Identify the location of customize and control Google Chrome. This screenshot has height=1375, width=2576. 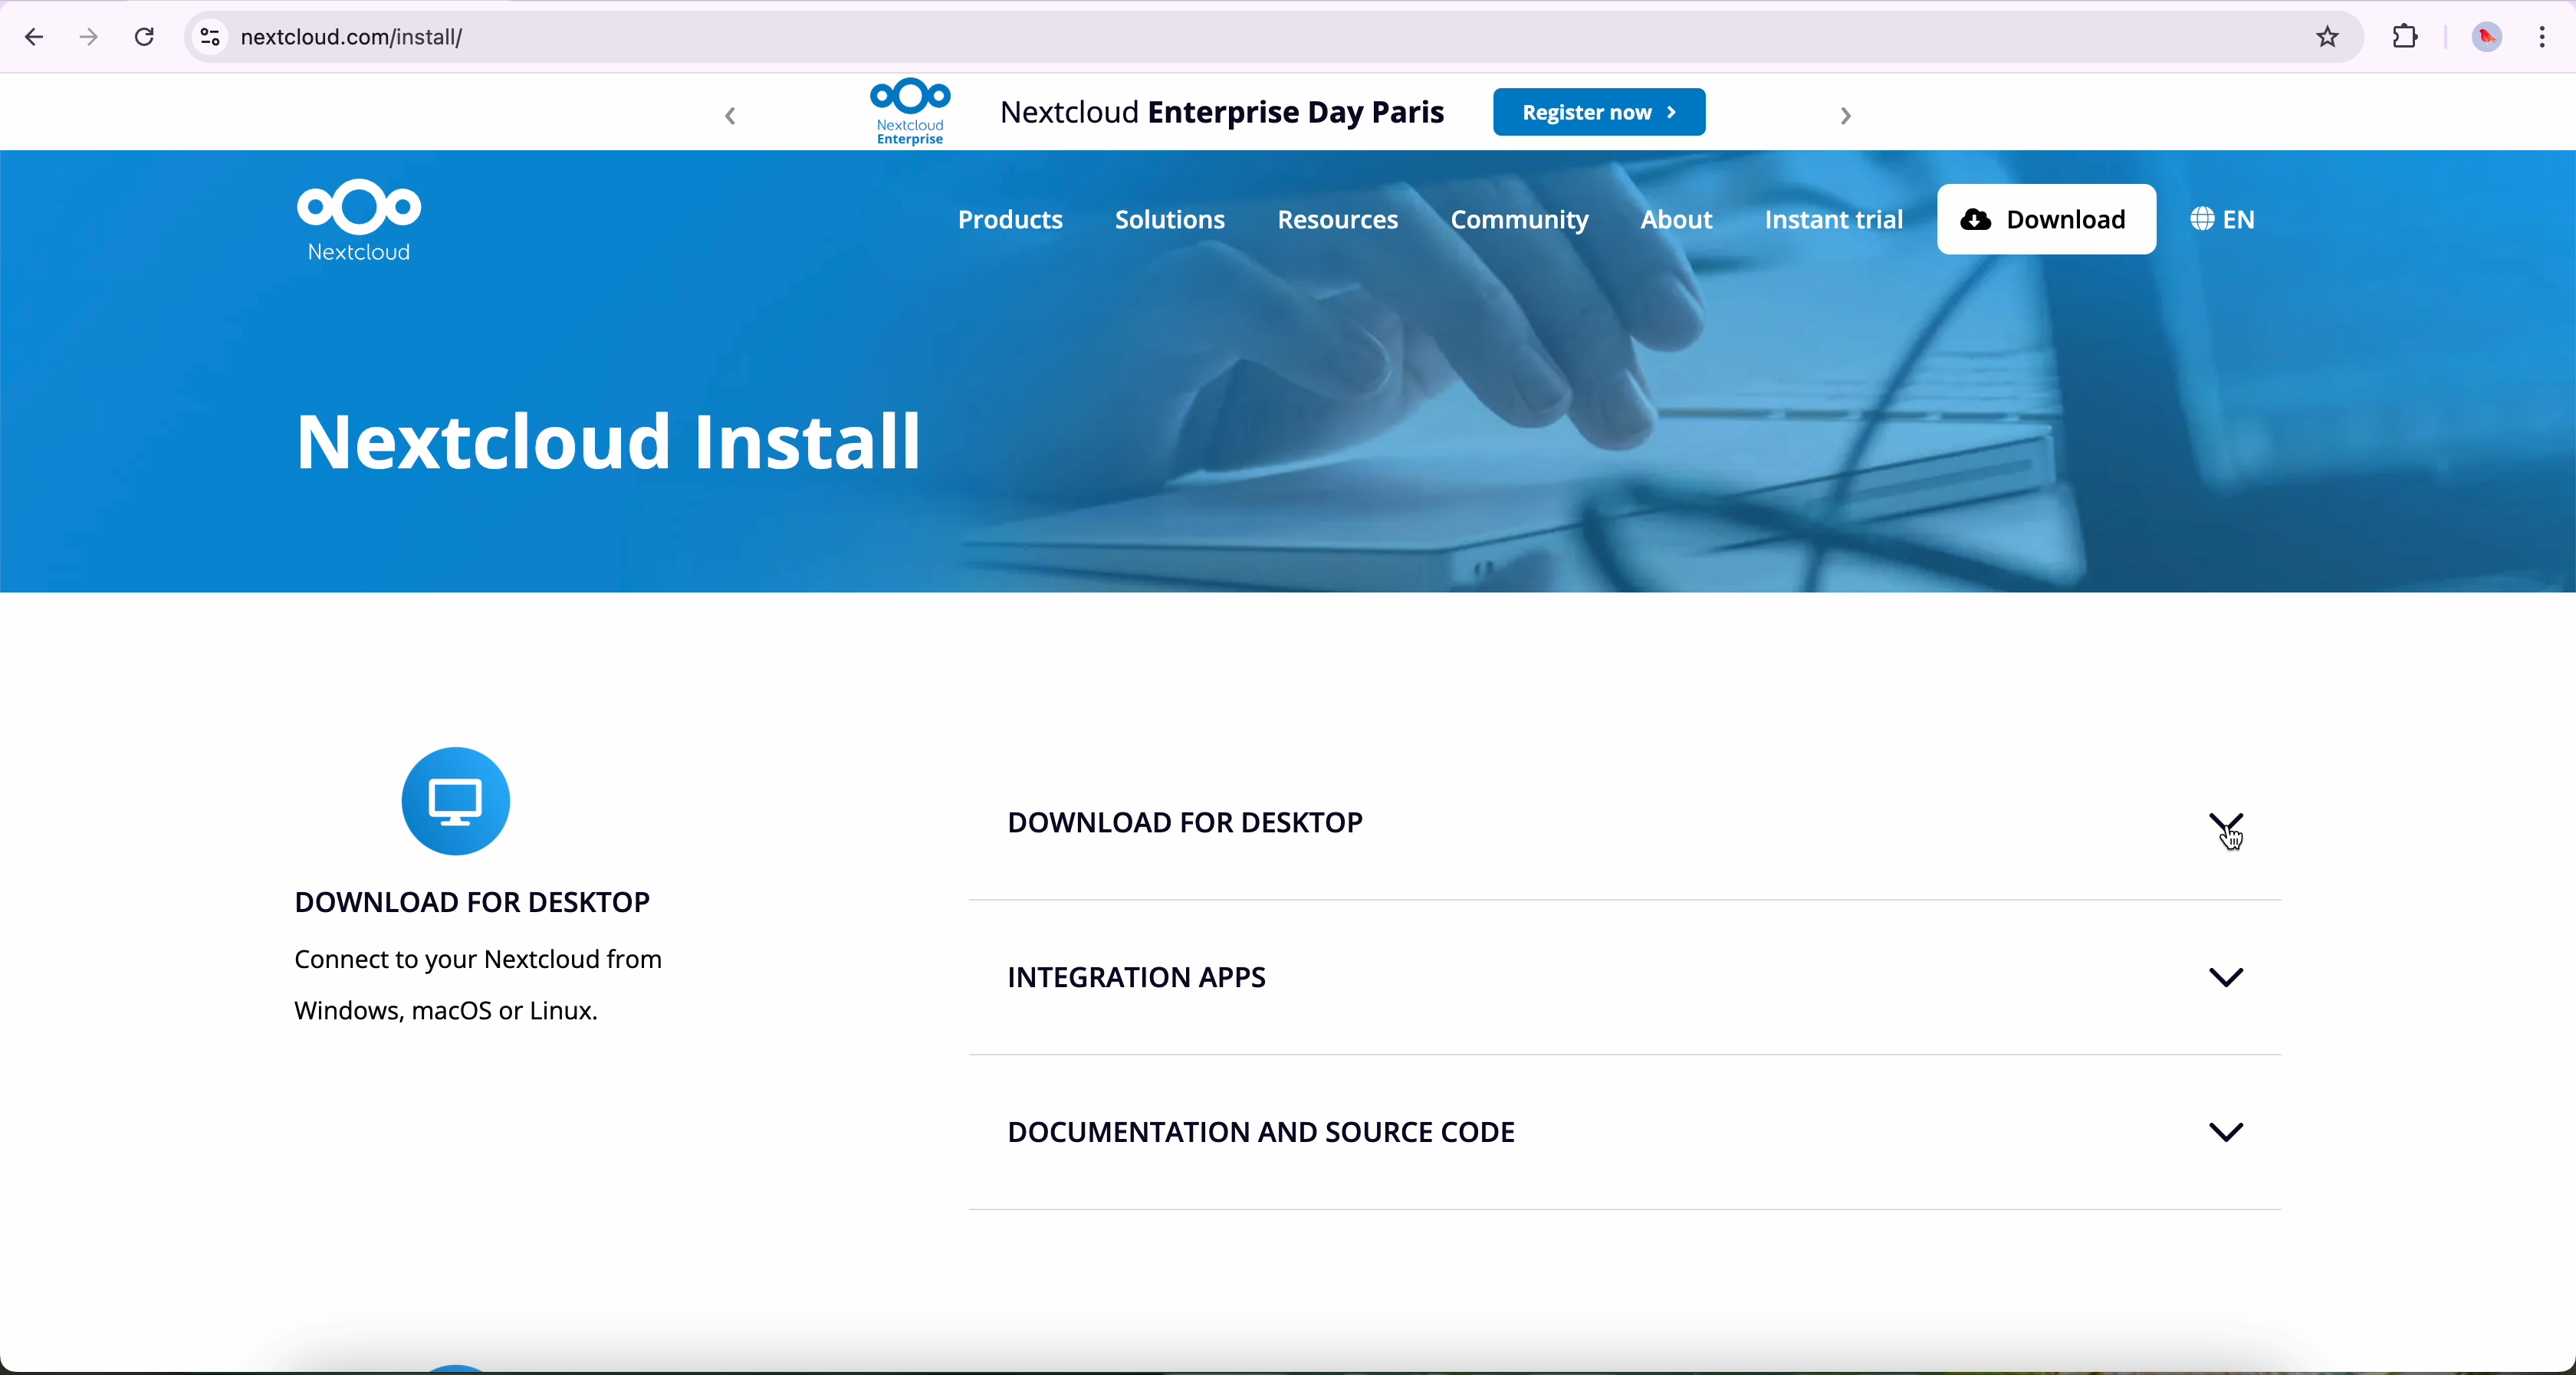
(2547, 39).